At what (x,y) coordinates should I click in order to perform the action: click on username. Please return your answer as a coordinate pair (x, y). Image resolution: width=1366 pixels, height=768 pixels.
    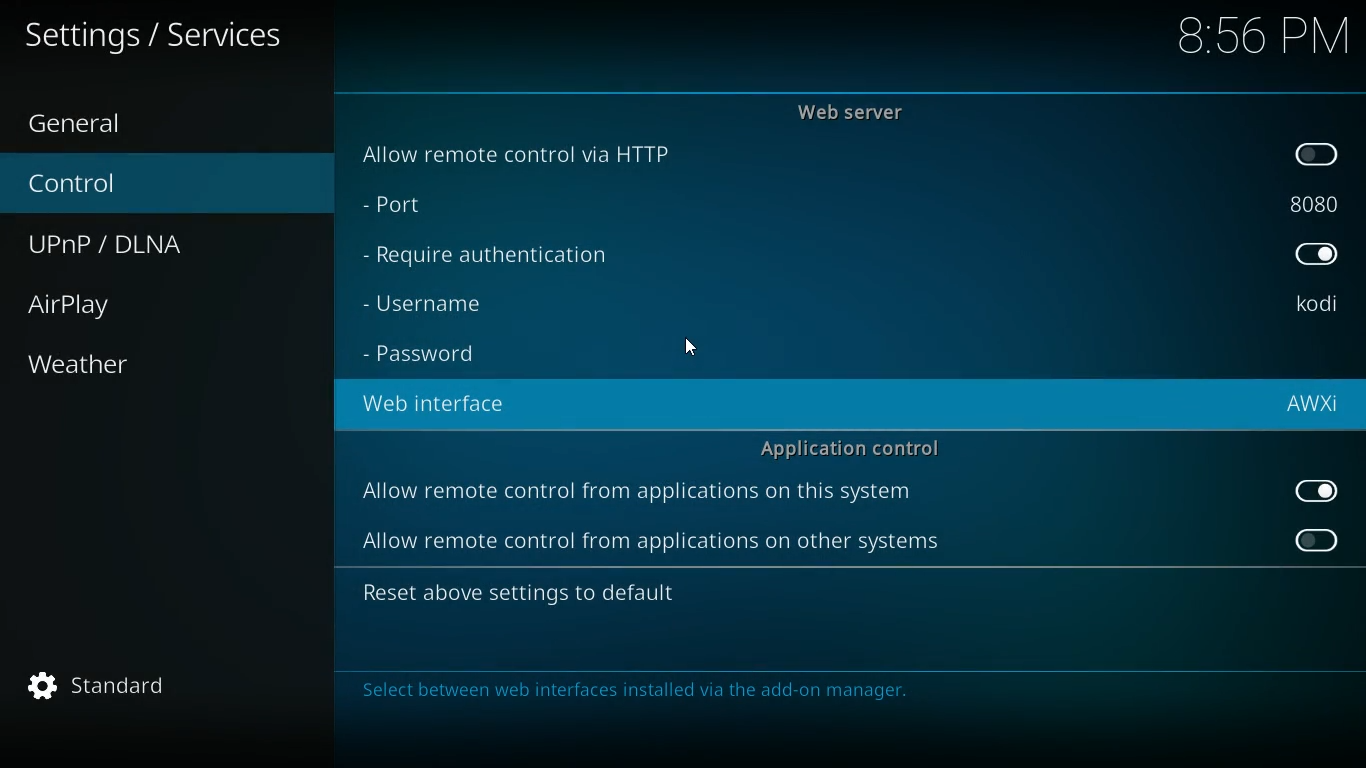
    Looking at the image, I should click on (449, 303).